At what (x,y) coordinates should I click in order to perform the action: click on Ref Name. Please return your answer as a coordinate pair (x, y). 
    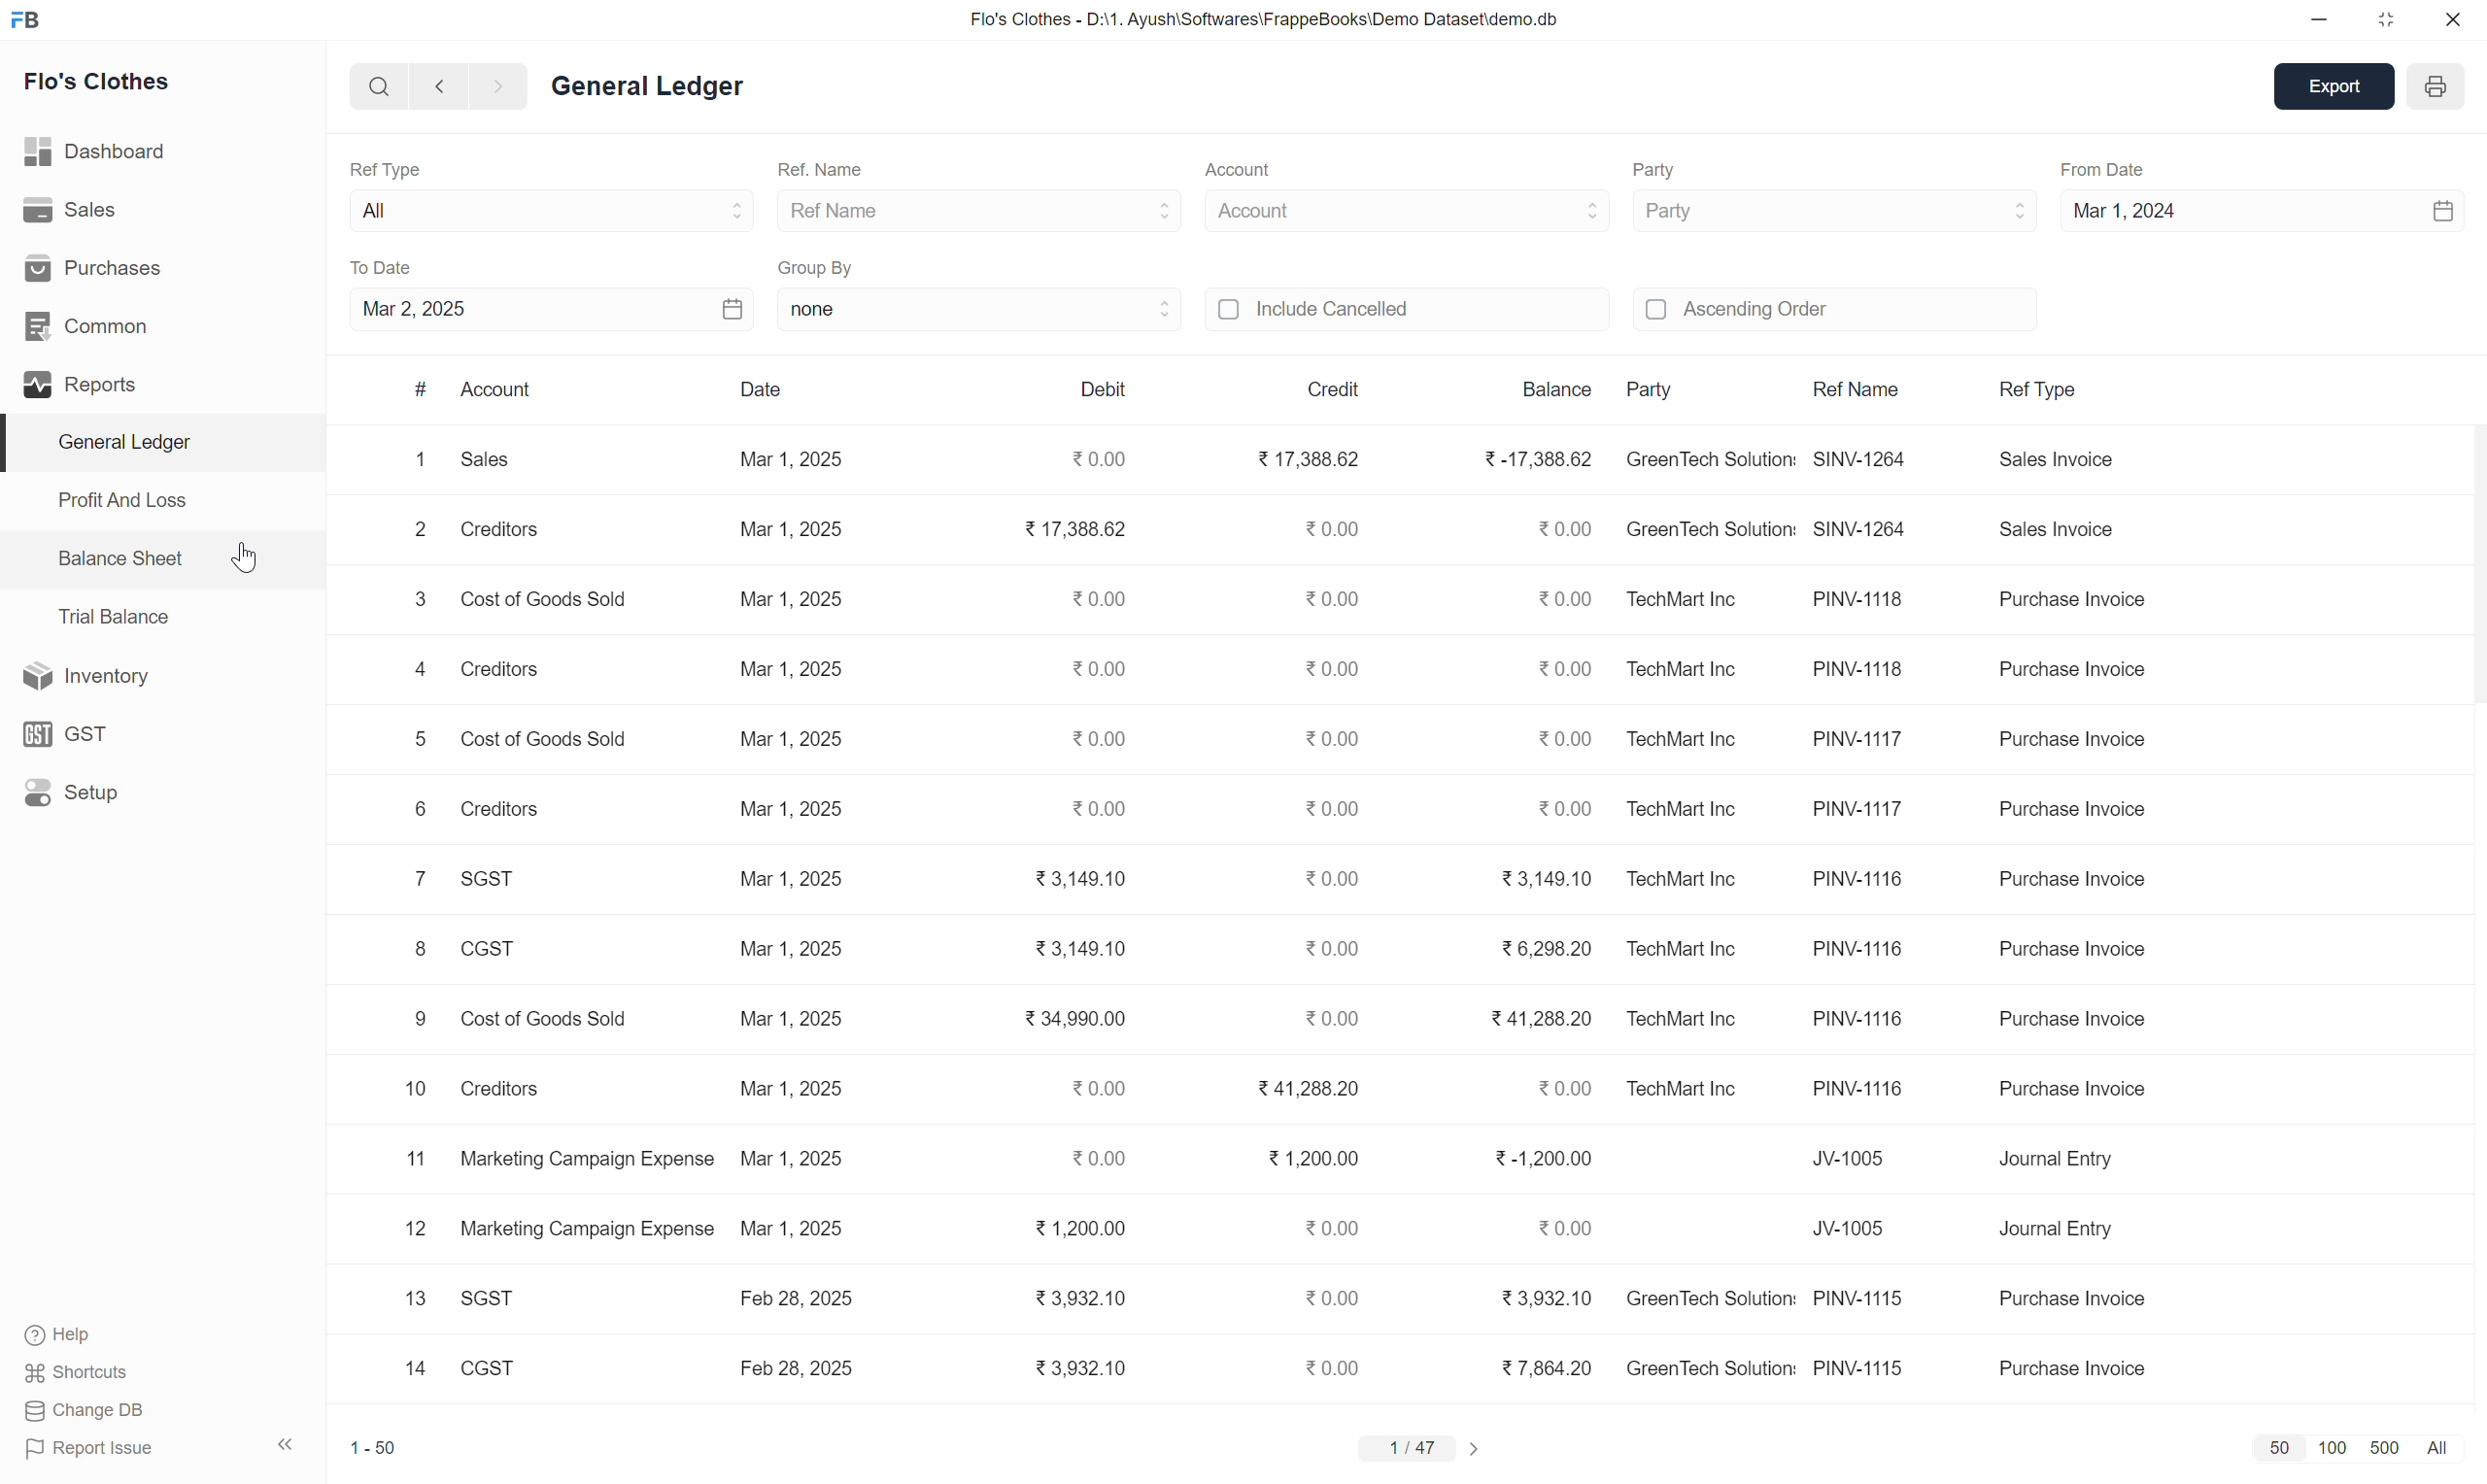
    Looking at the image, I should click on (1846, 389).